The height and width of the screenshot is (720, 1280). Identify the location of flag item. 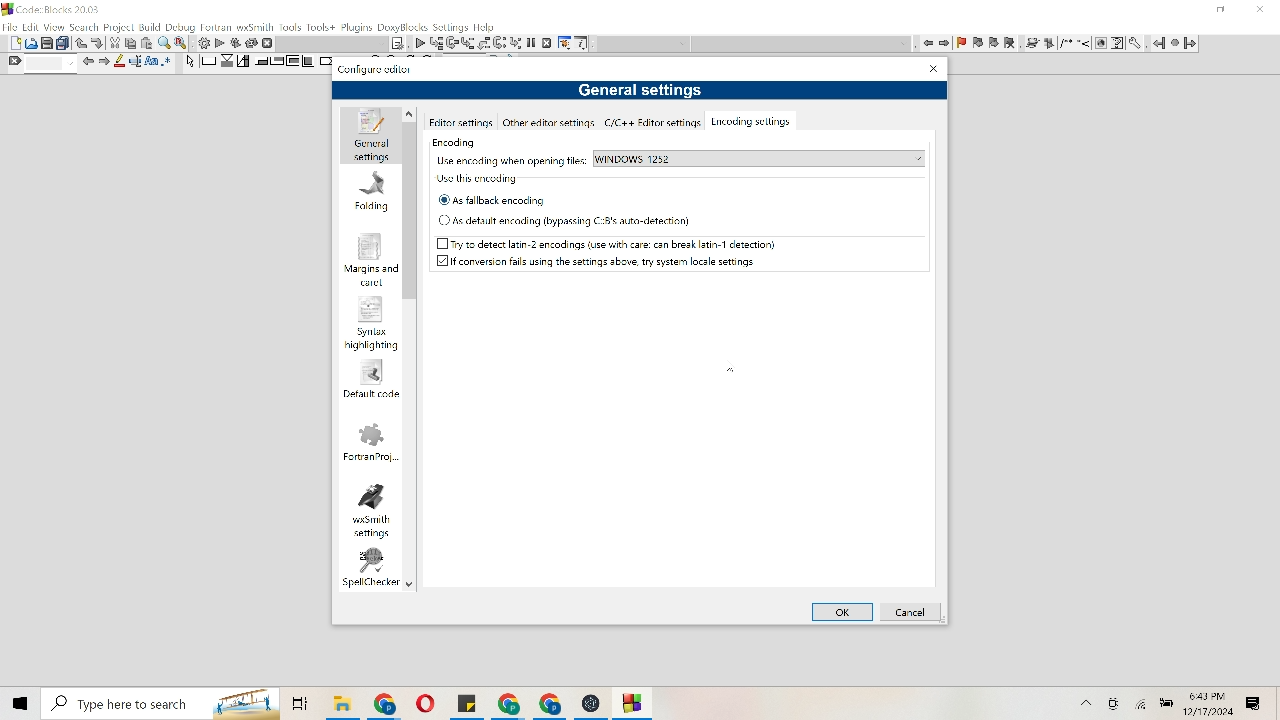
(986, 43).